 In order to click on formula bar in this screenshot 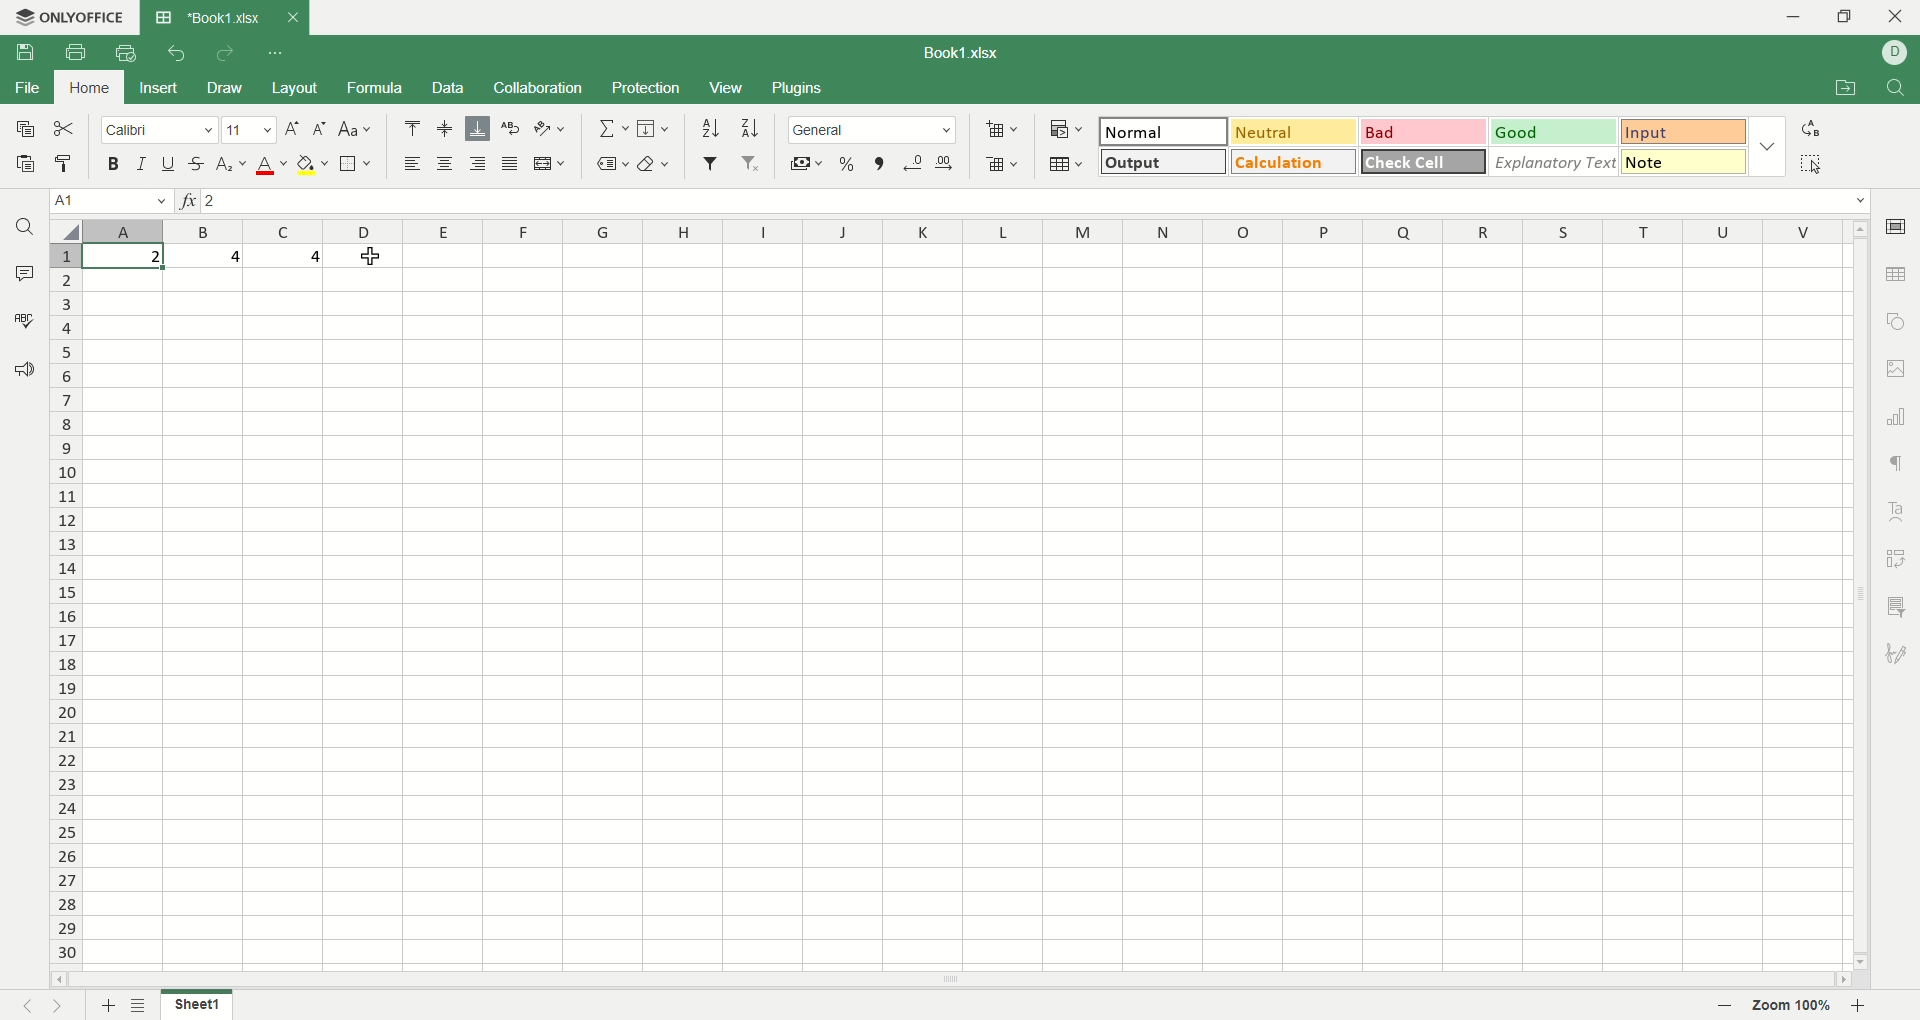, I will do `click(1037, 200)`.